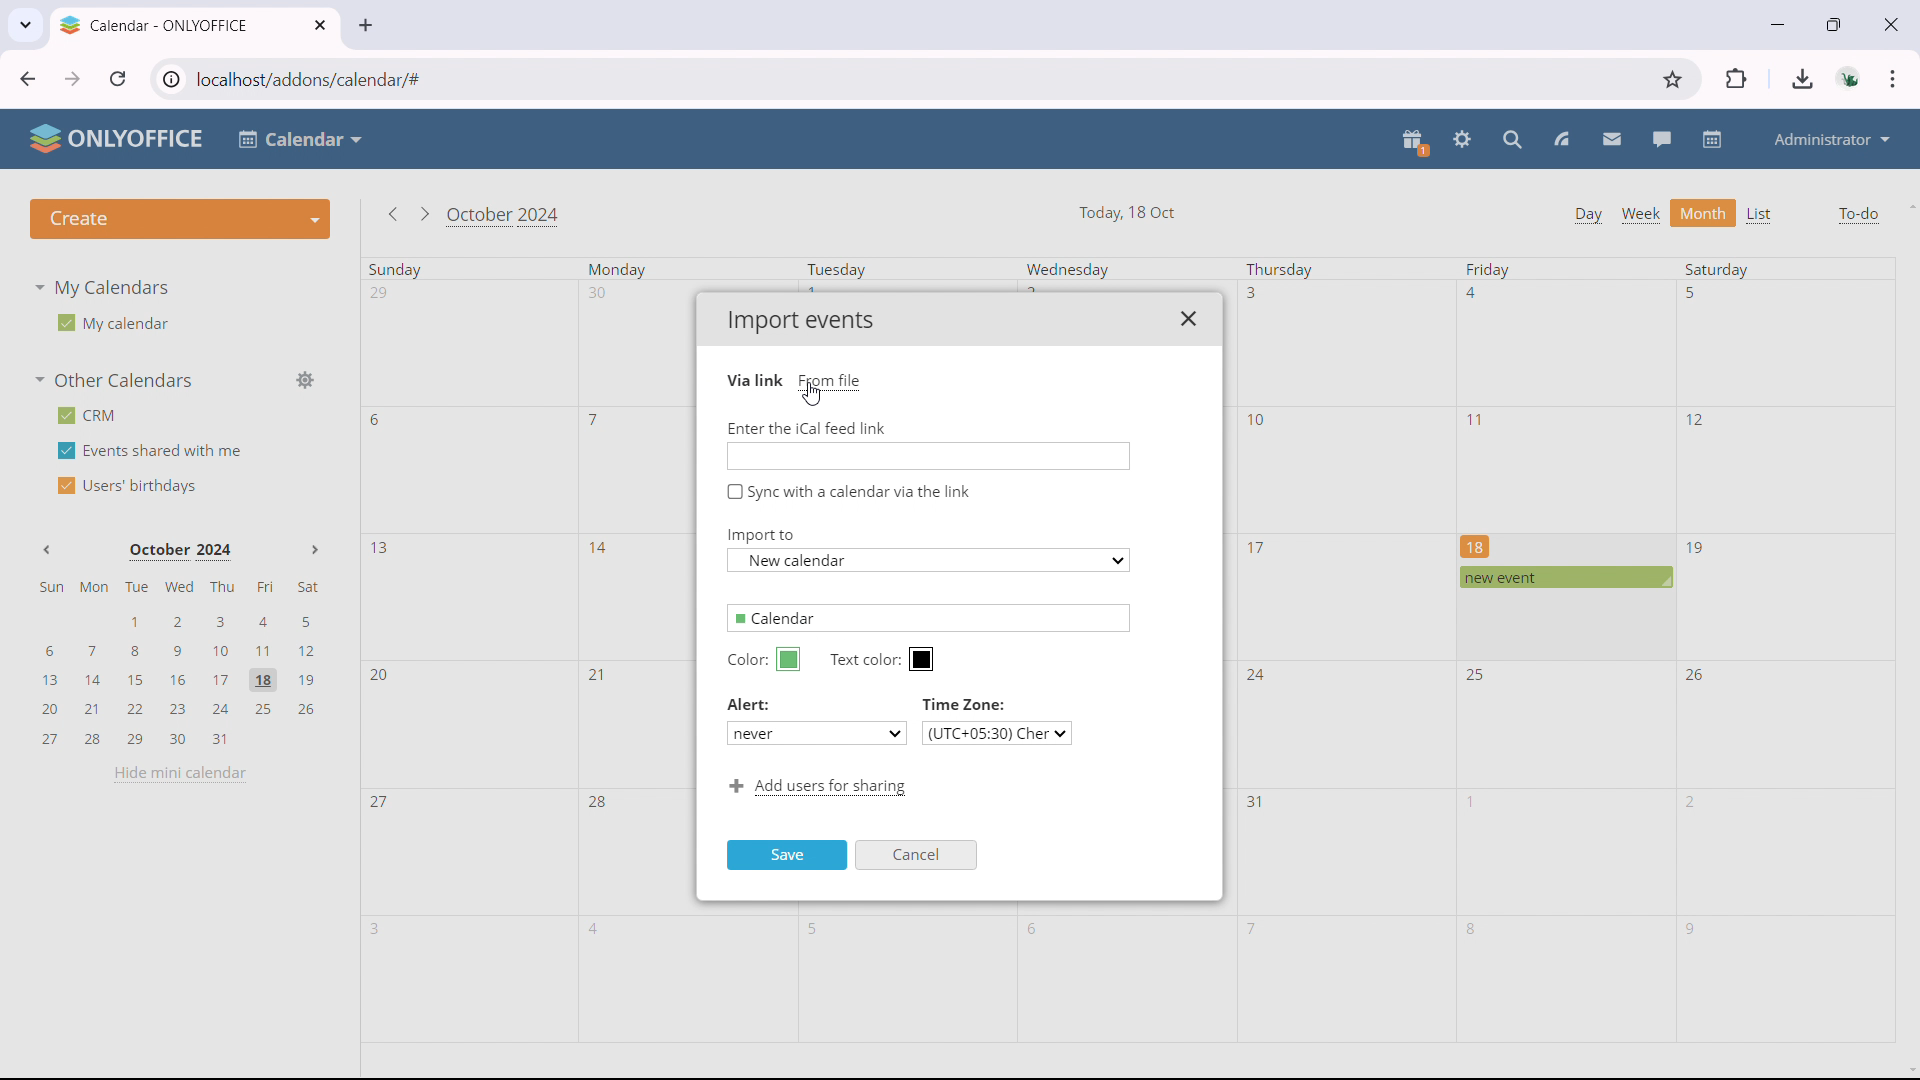 The image size is (1920, 1080). What do you see at coordinates (1738, 78) in the screenshot?
I see `extensions` at bounding box center [1738, 78].